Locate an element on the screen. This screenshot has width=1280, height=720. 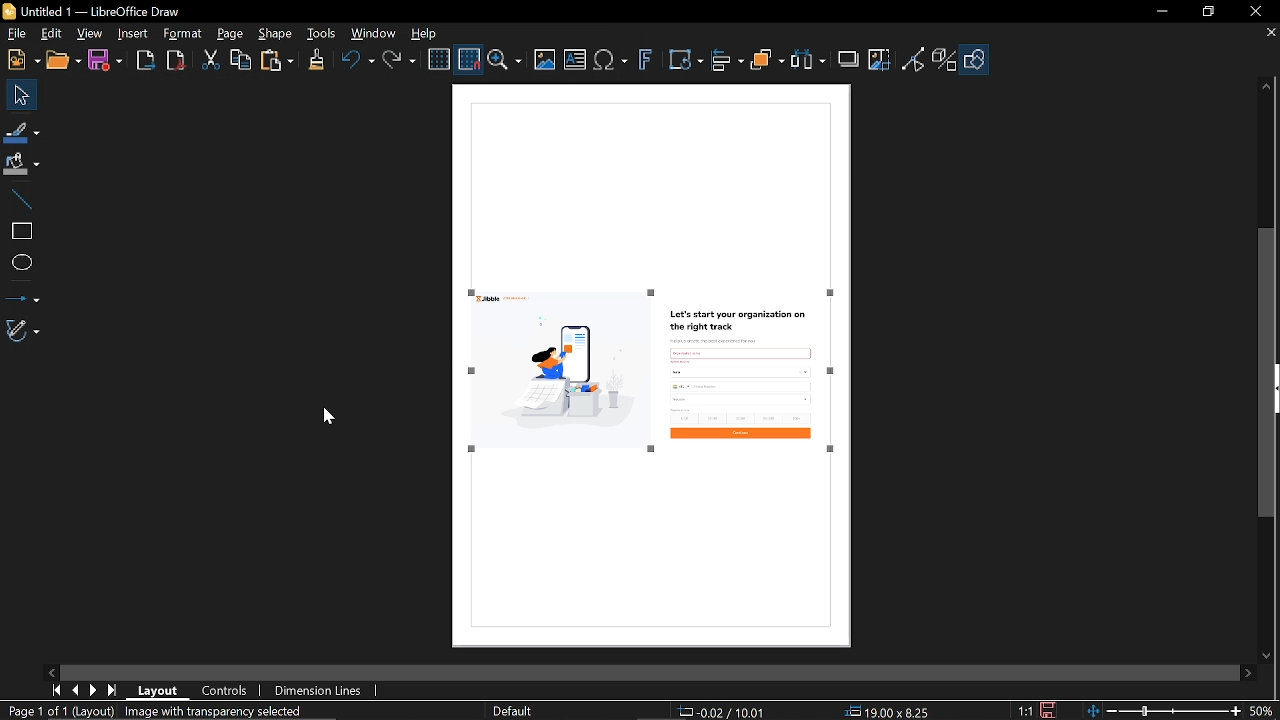
Cut  is located at coordinates (210, 60).